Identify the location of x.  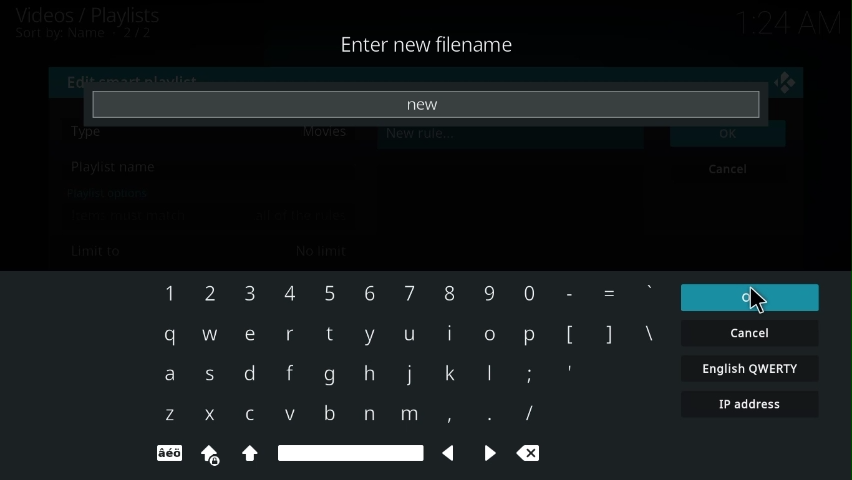
(209, 413).